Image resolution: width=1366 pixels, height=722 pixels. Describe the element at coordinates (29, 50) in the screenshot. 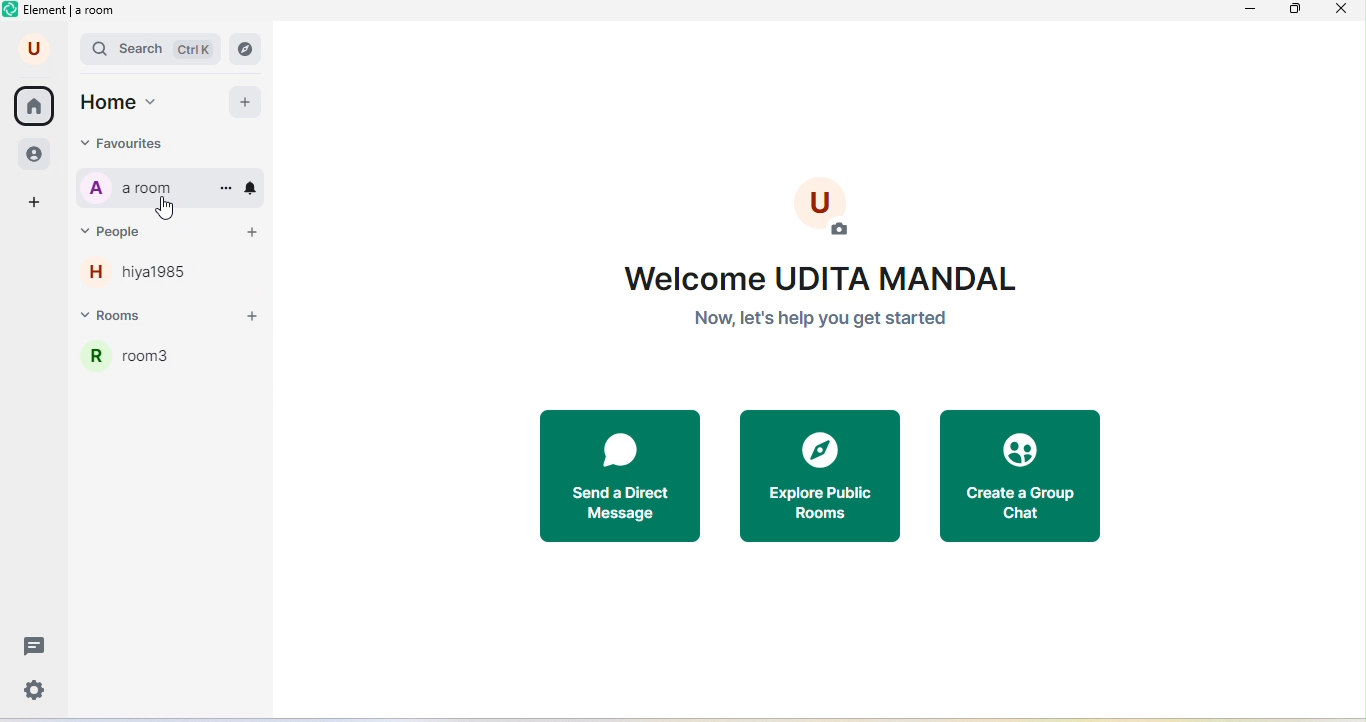

I see `u` at that location.